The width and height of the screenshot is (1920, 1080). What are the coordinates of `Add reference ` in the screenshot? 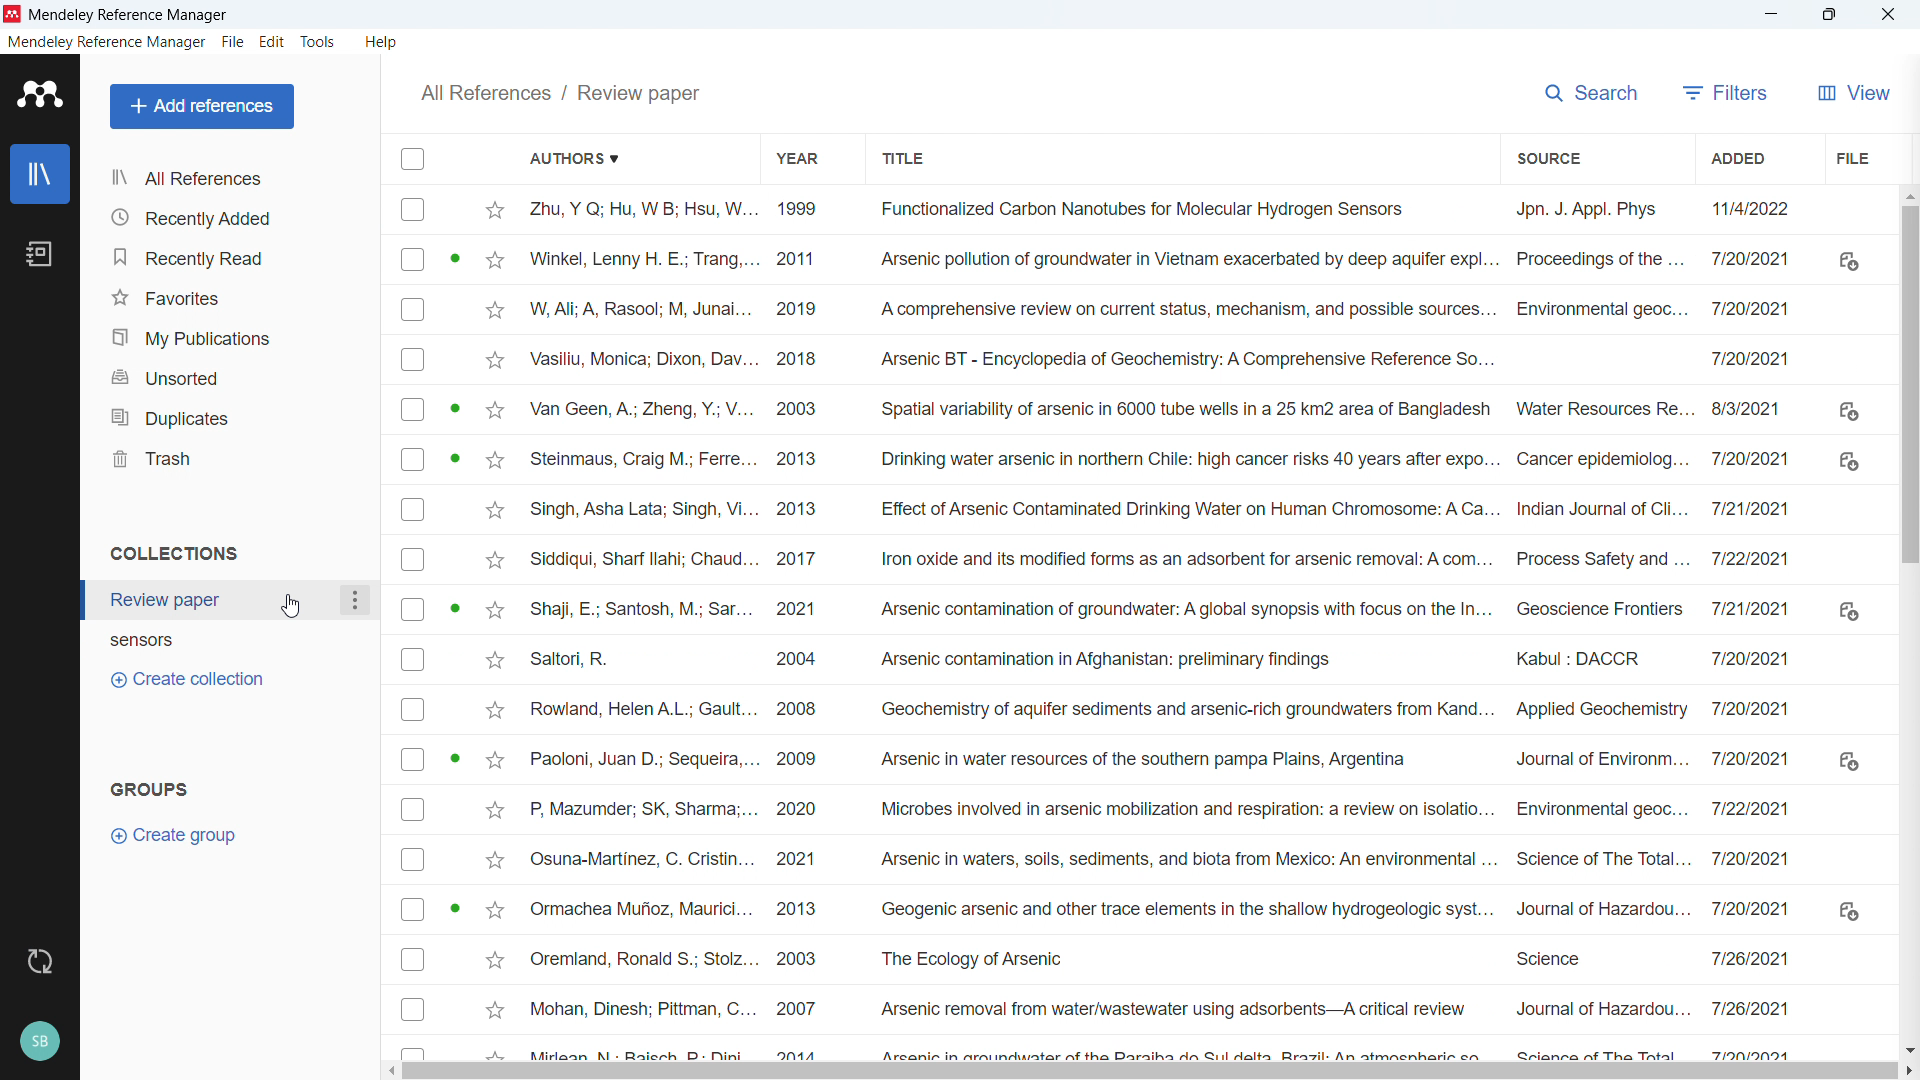 It's located at (203, 107).